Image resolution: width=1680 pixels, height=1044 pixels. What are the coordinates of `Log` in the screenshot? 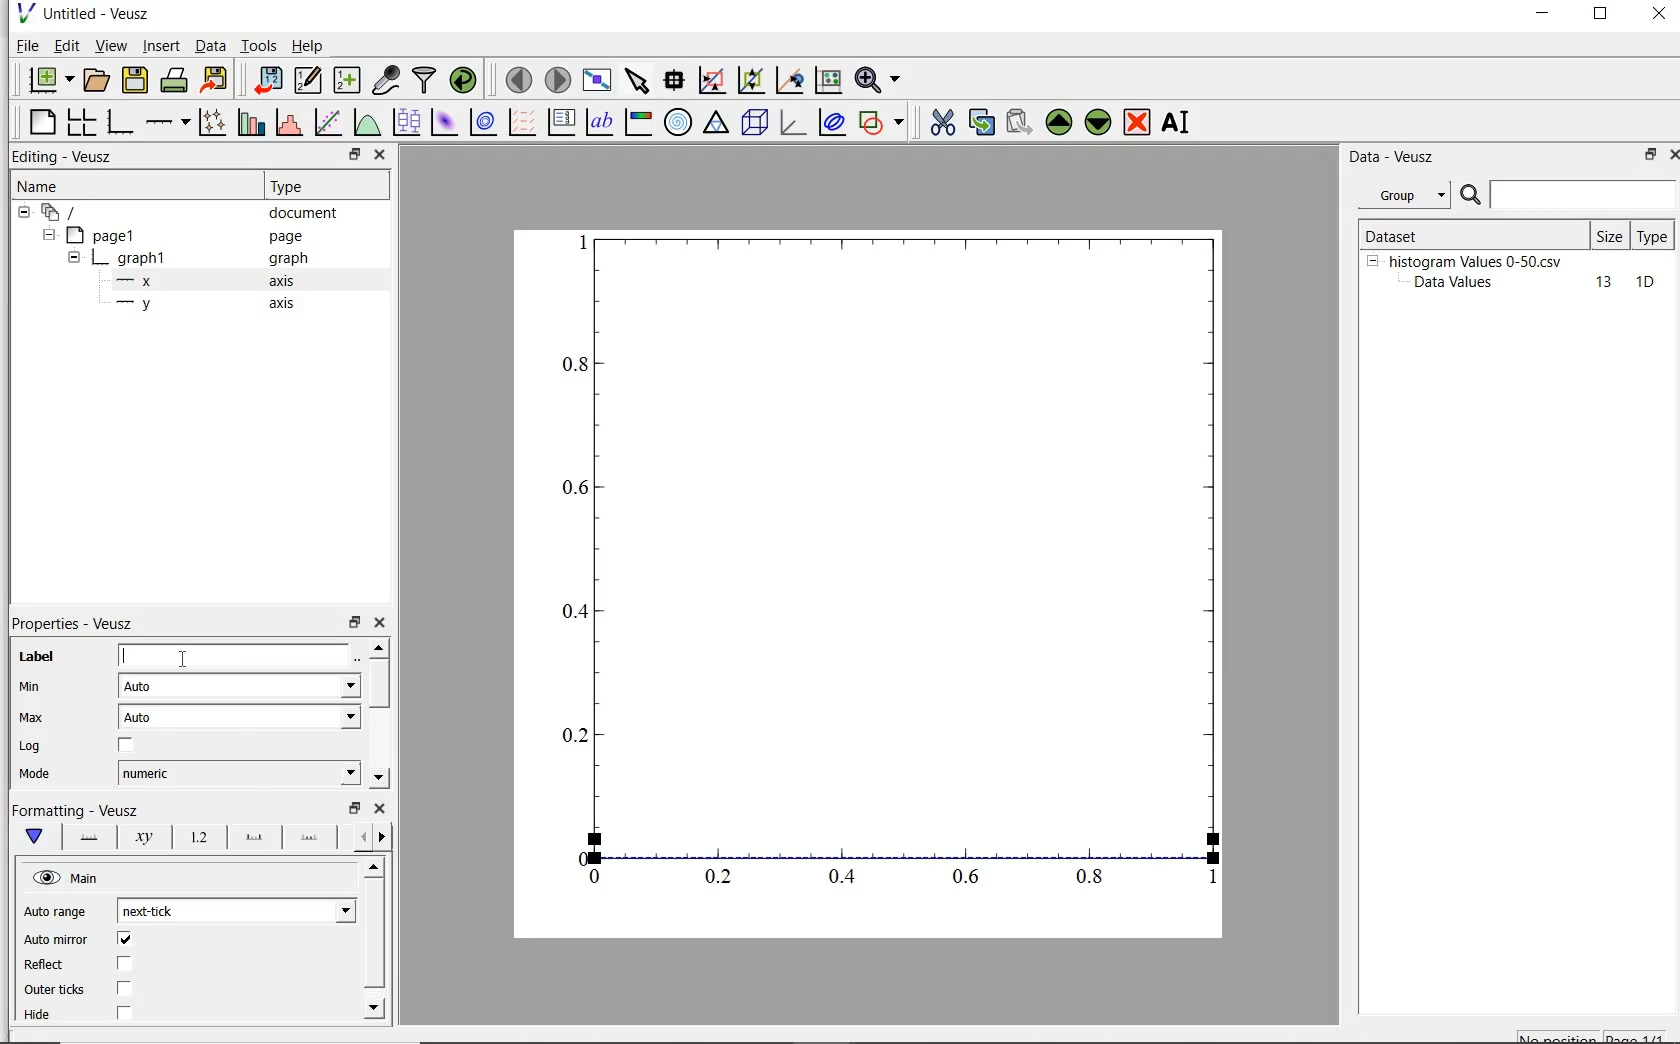 It's located at (29, 747).